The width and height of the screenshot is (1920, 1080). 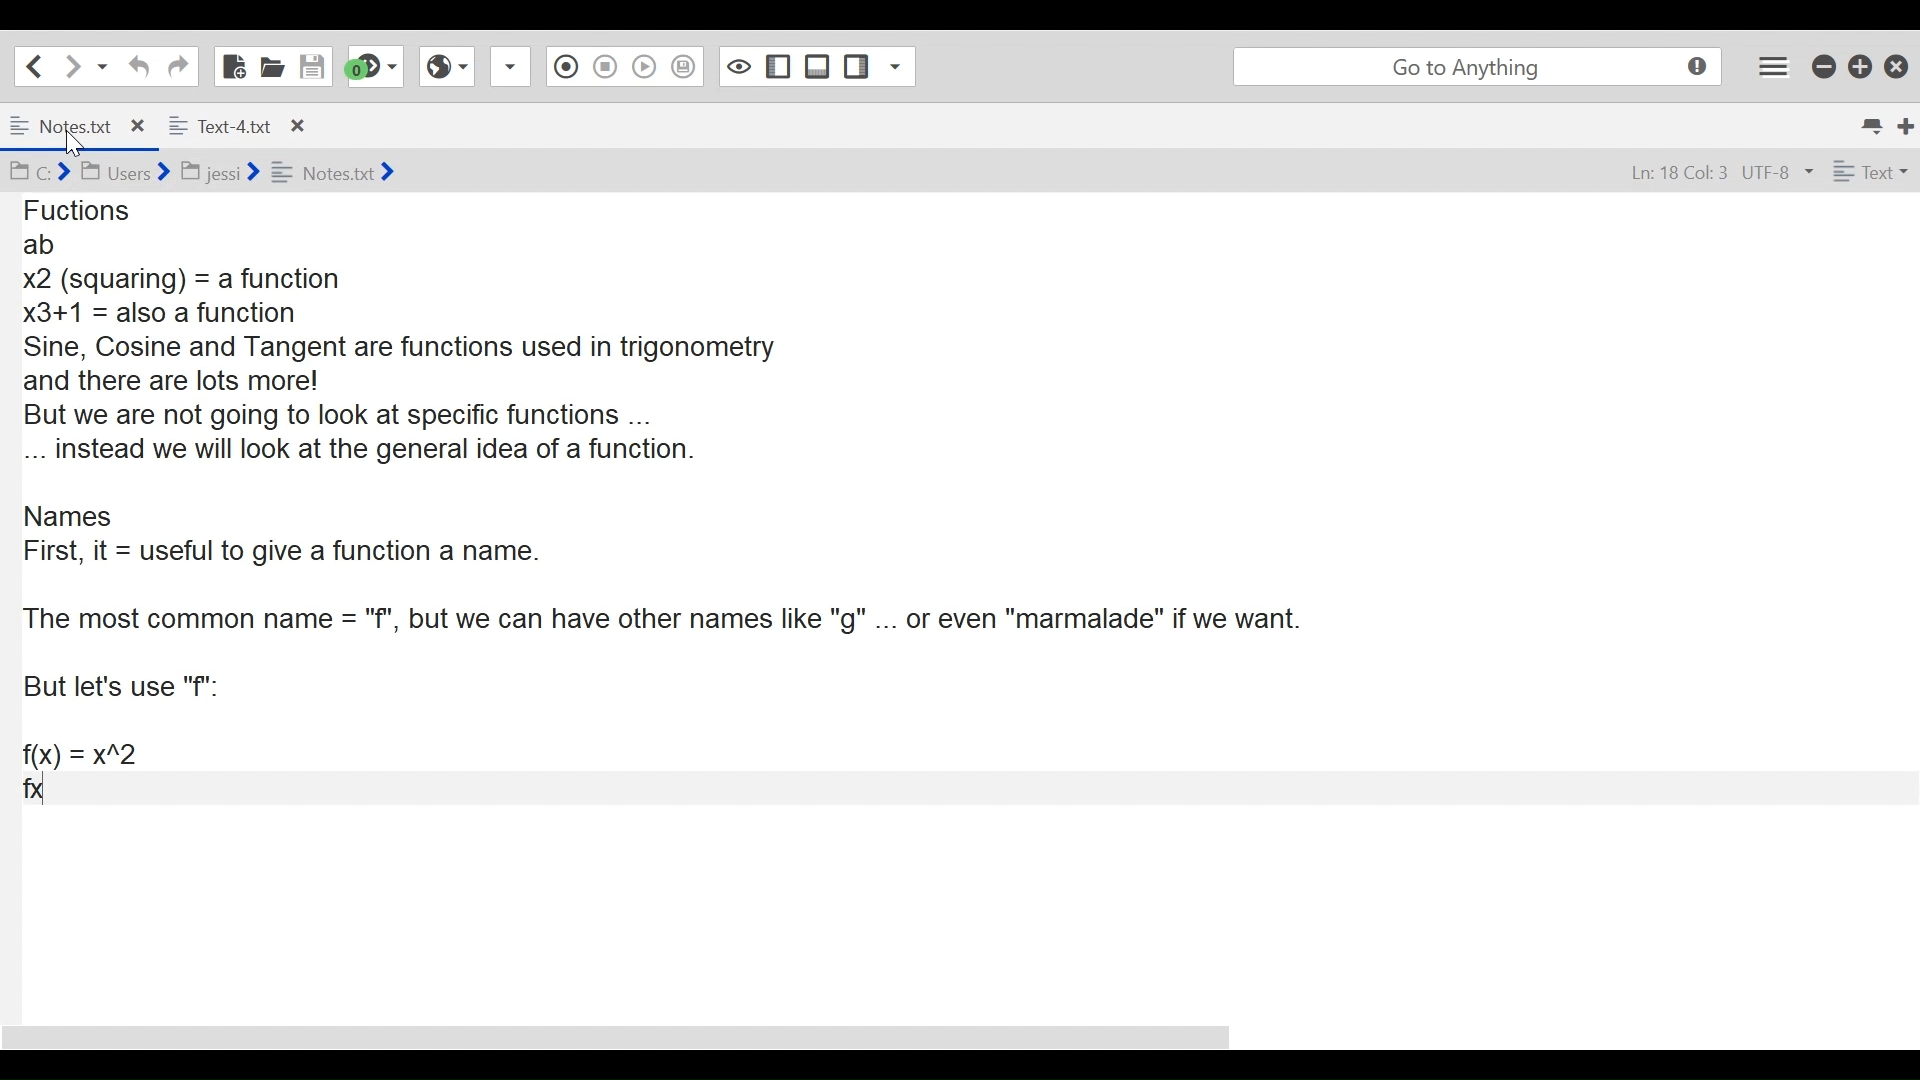 What do you see at coordinates (1673, 174) in the screenshot?
I see `ln: 1 col:6` at bounding box center [1673, 174].